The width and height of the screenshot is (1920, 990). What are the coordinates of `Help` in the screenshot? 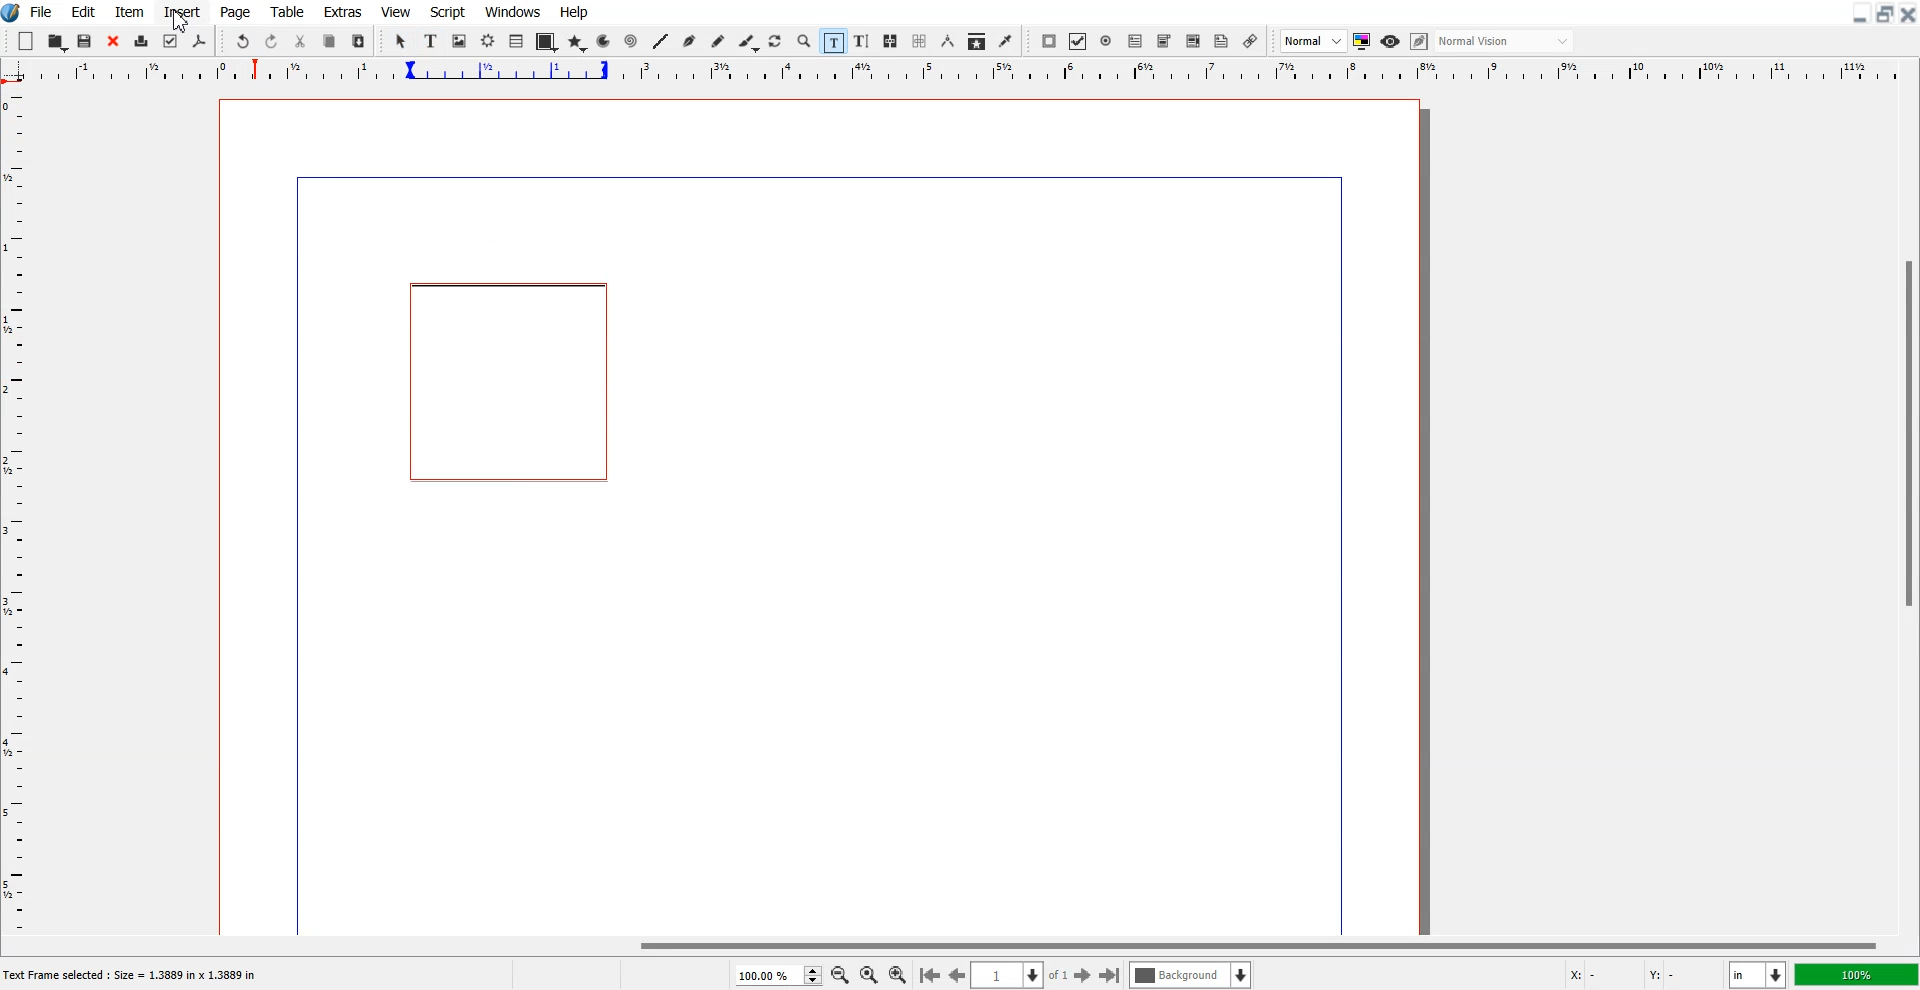 It's located at (573, 12).